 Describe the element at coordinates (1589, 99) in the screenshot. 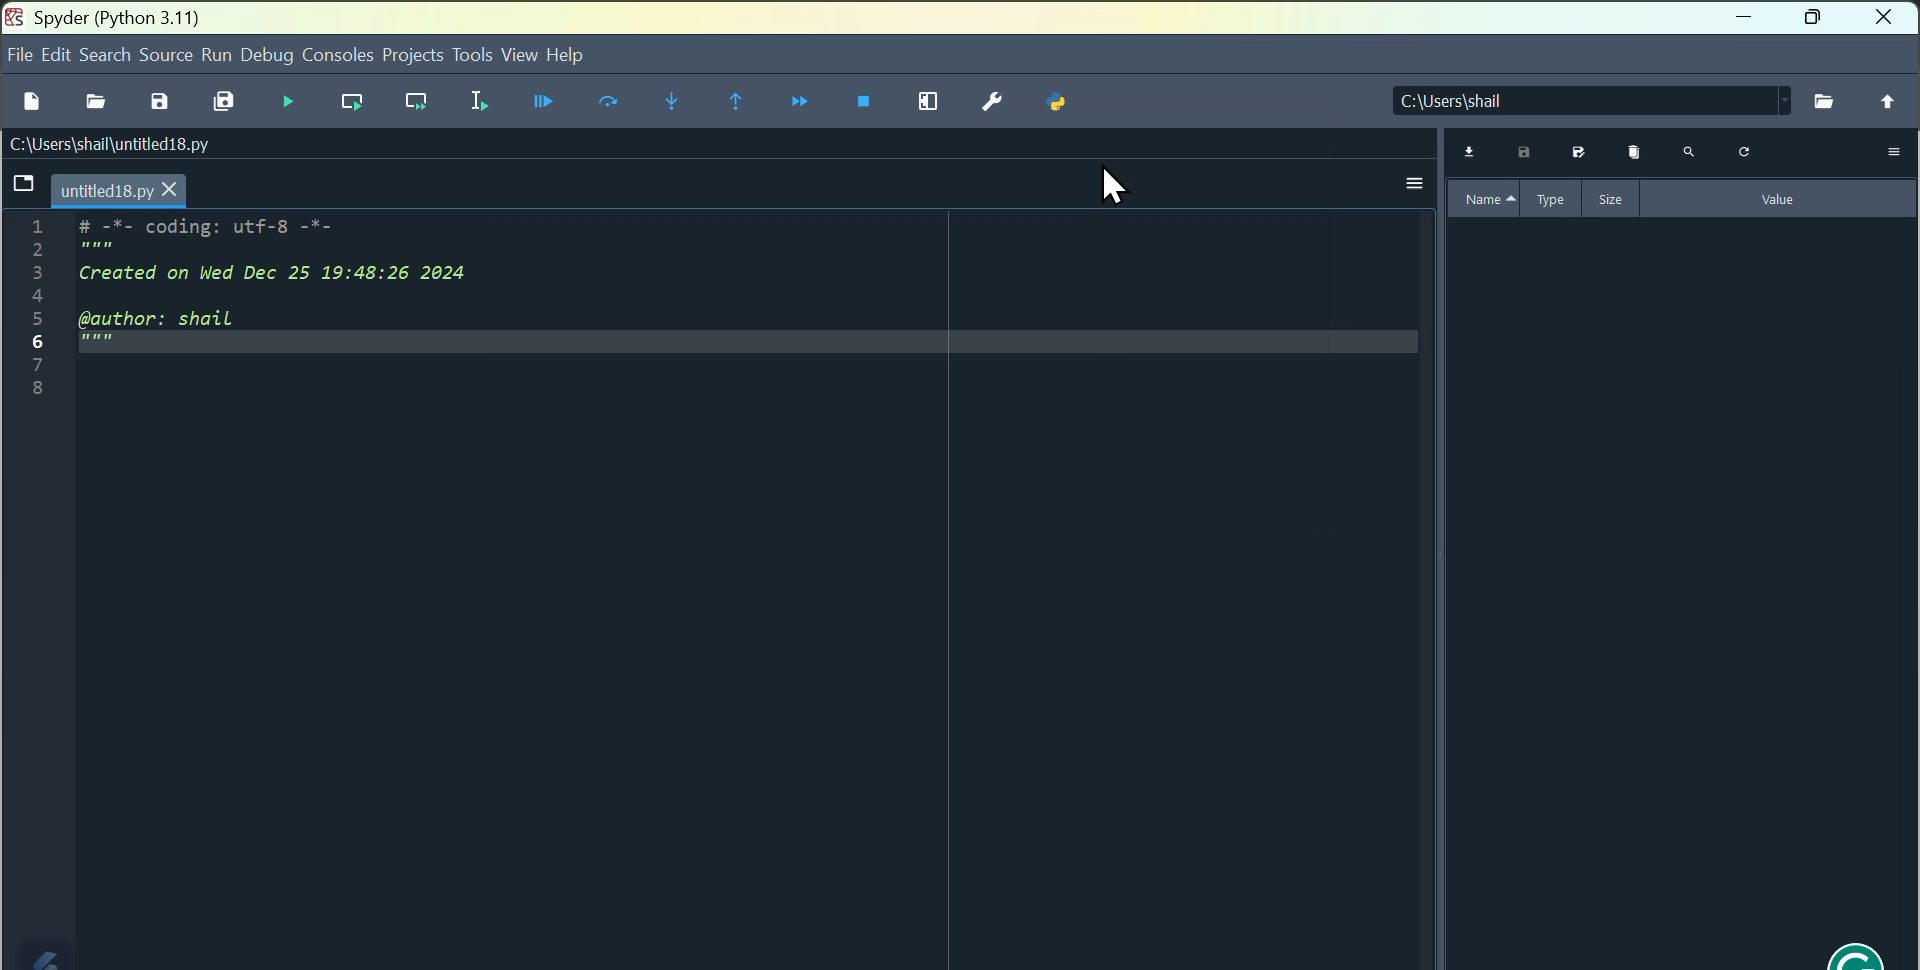

I see `C:\Users\Shail` at that location.